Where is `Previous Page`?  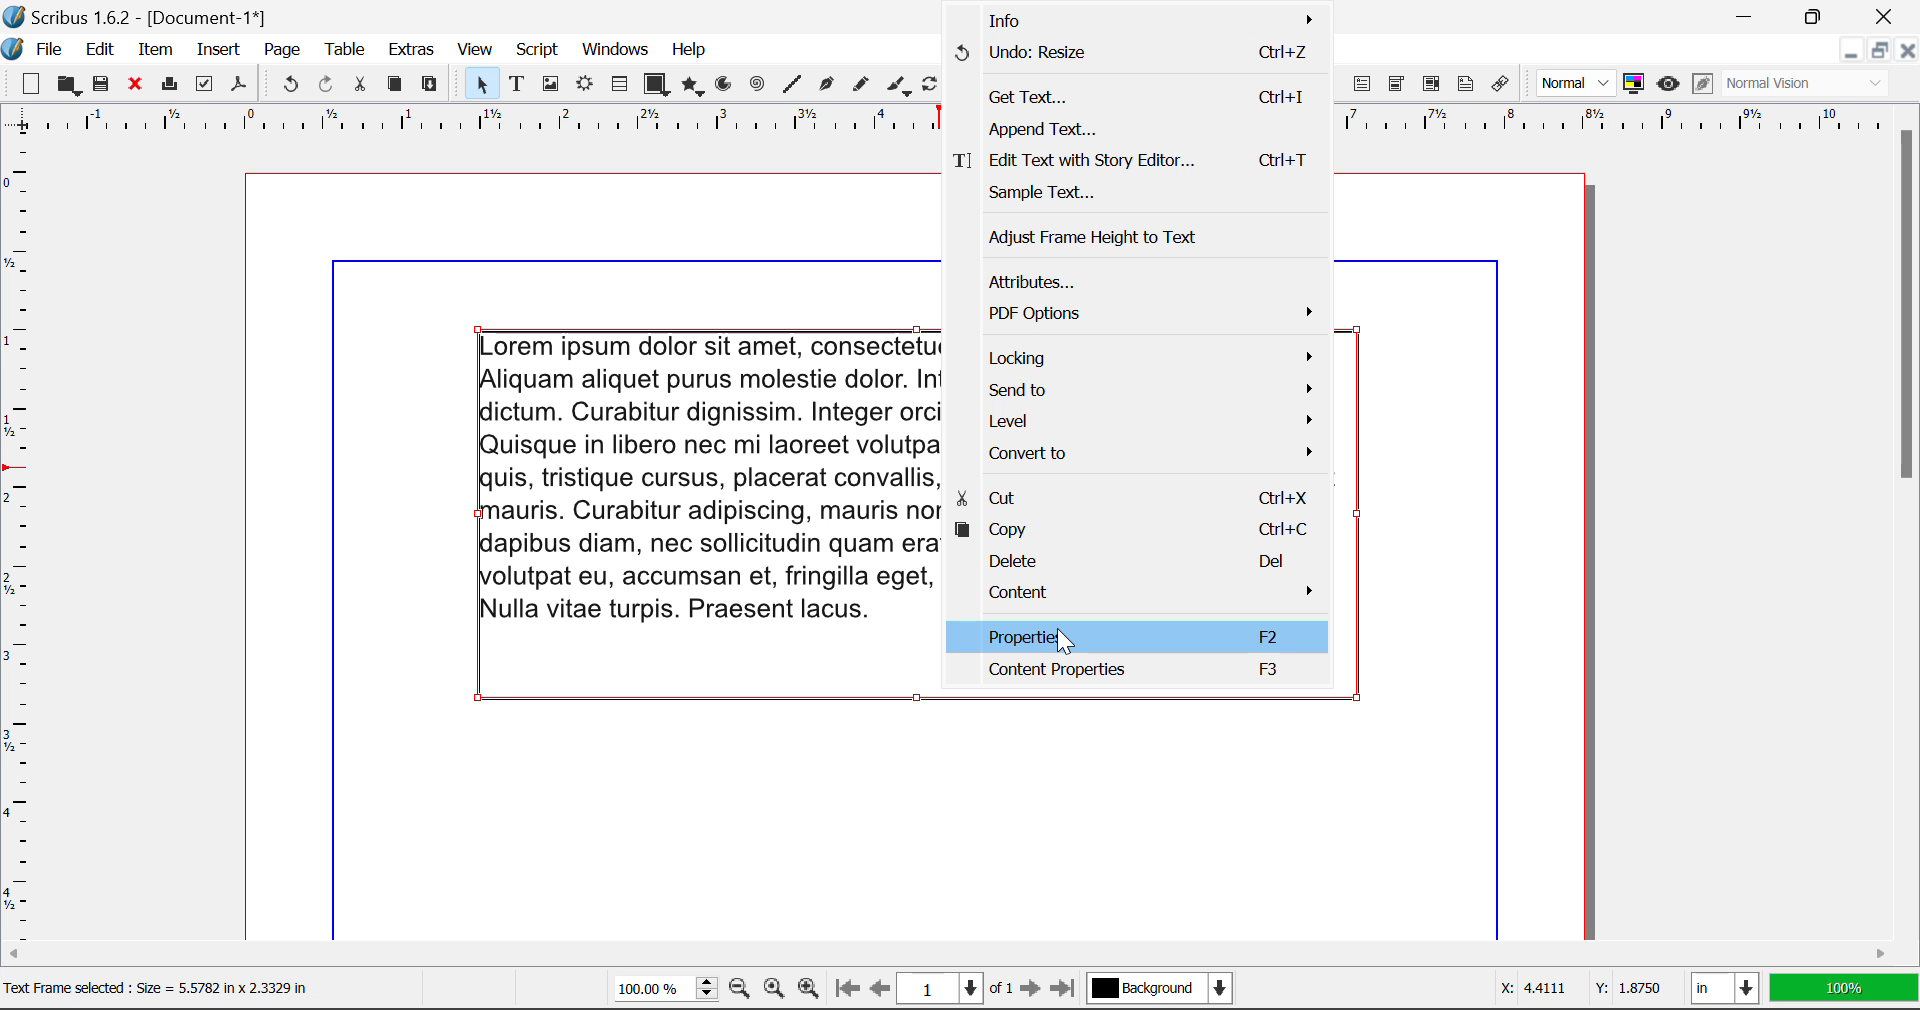
Previous Page is located at coordinates (880, 991).